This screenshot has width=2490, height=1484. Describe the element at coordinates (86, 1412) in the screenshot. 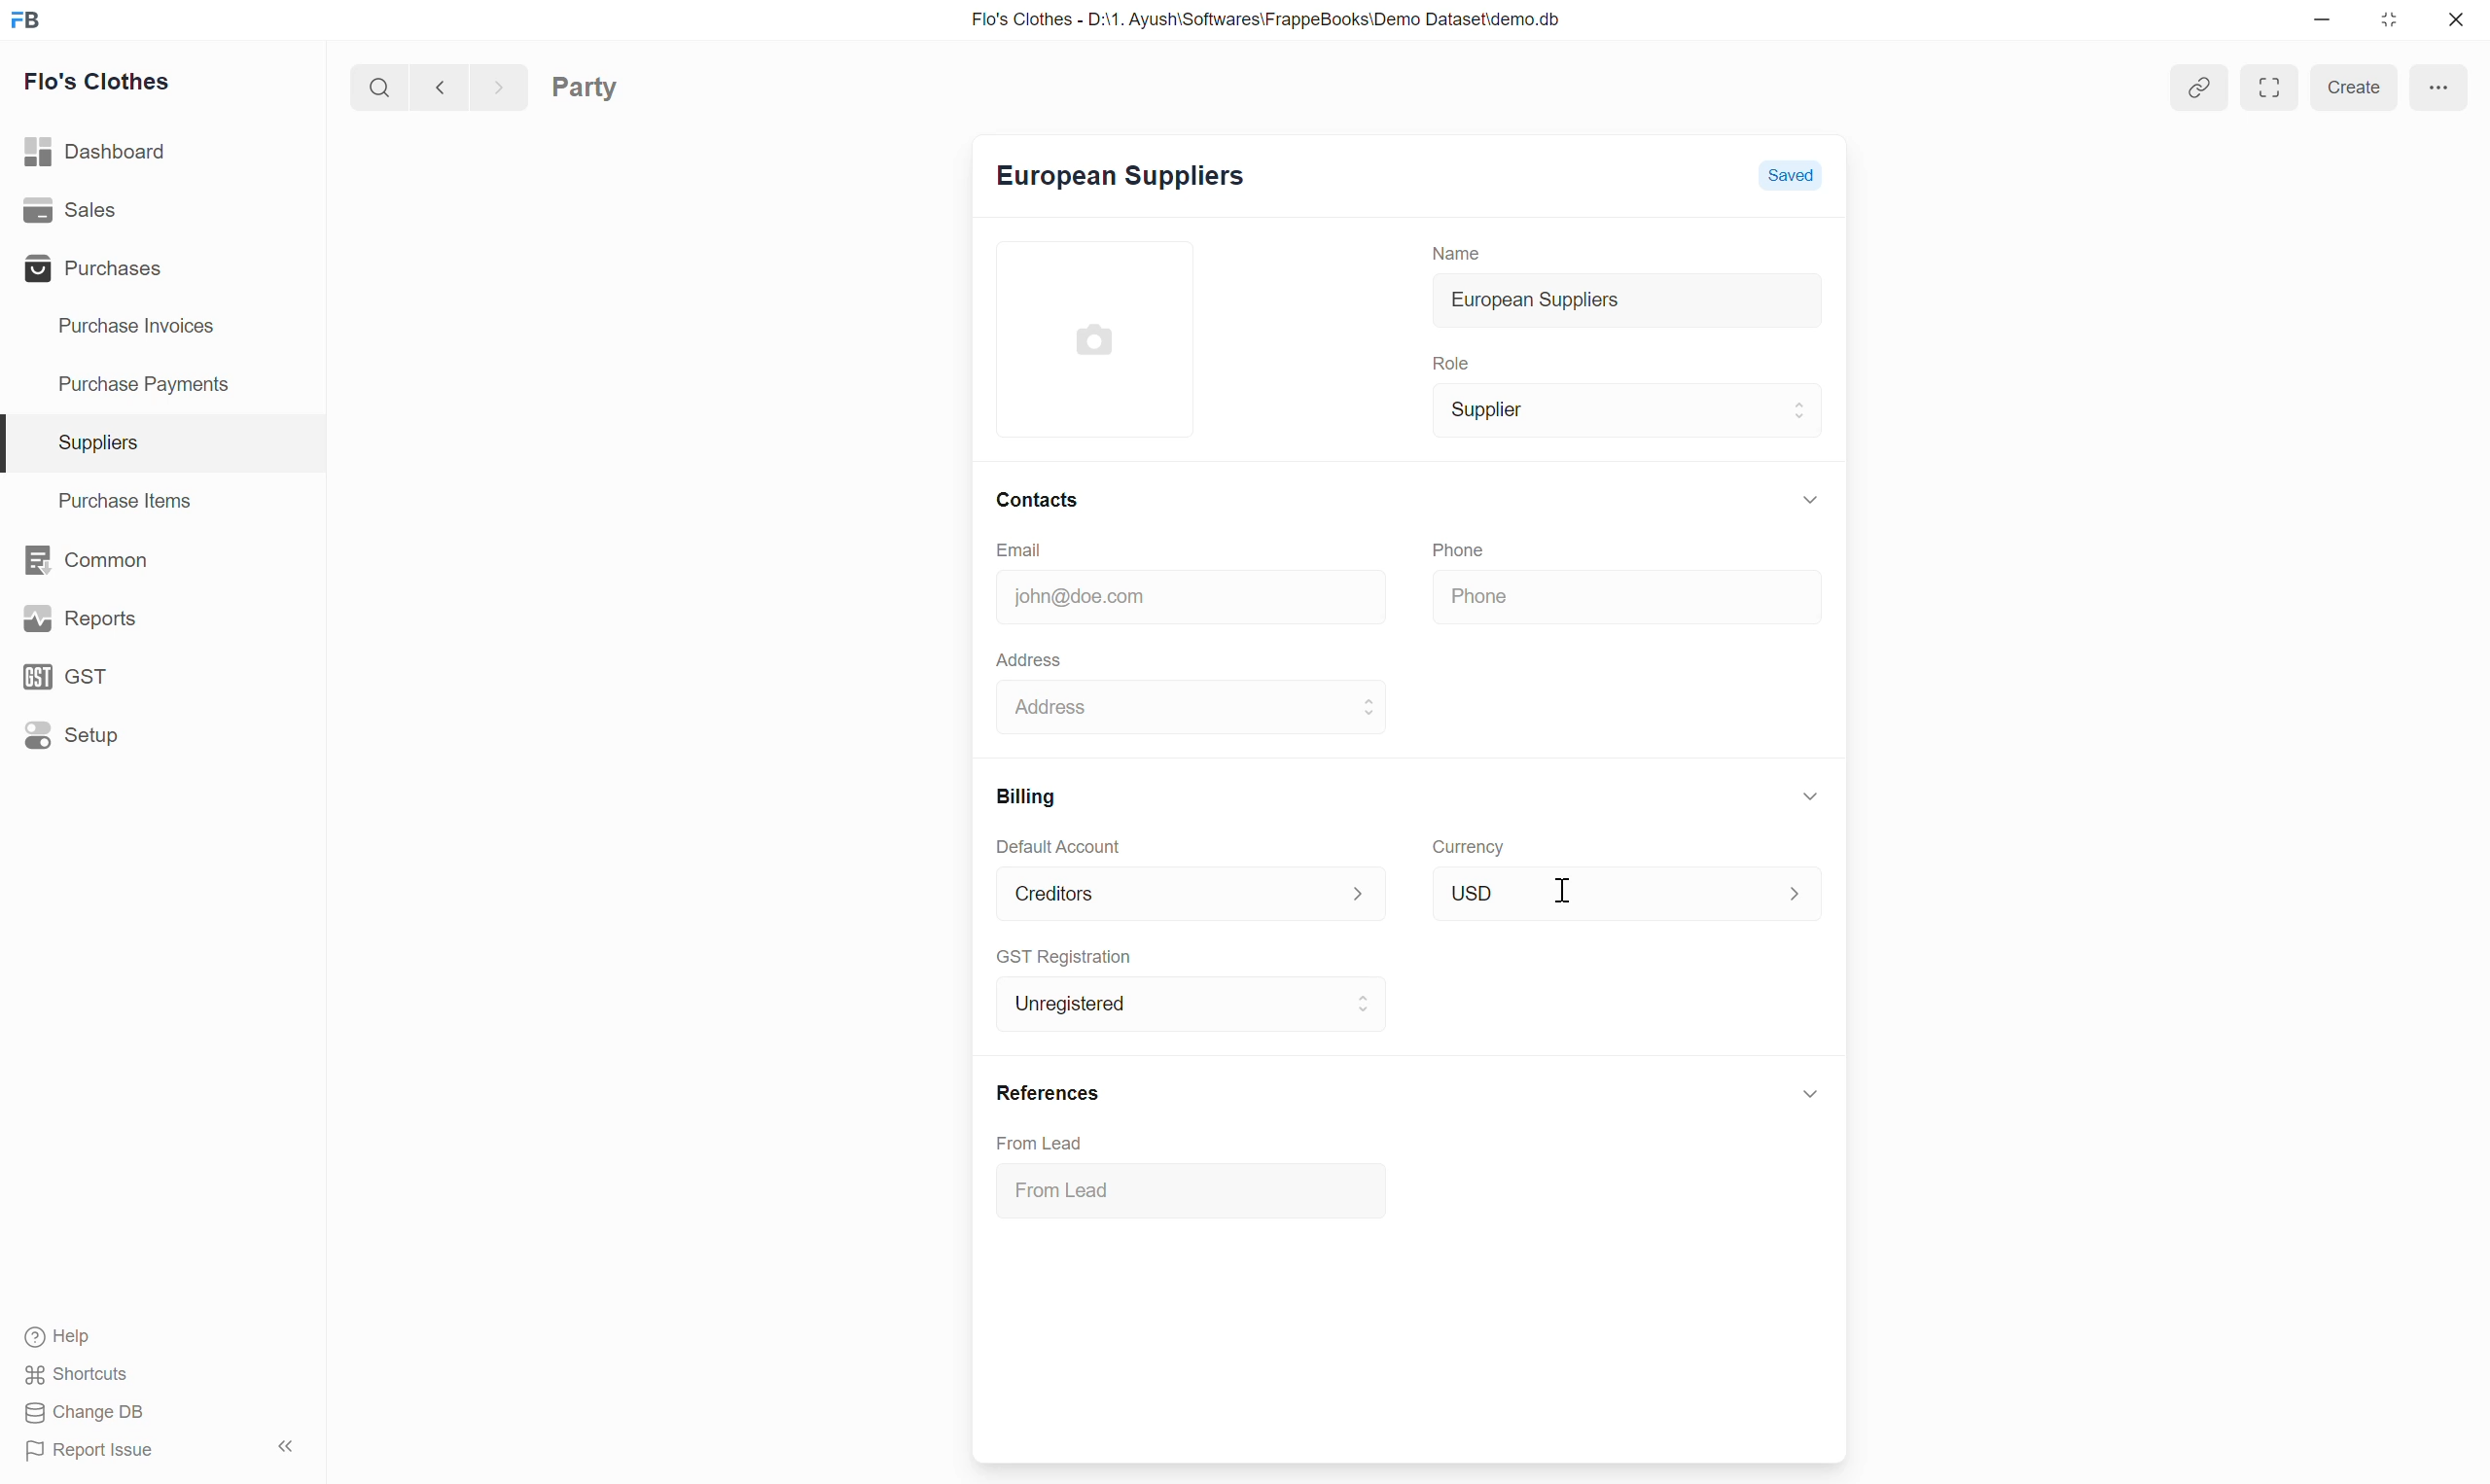

I see `Change DB` at that location.